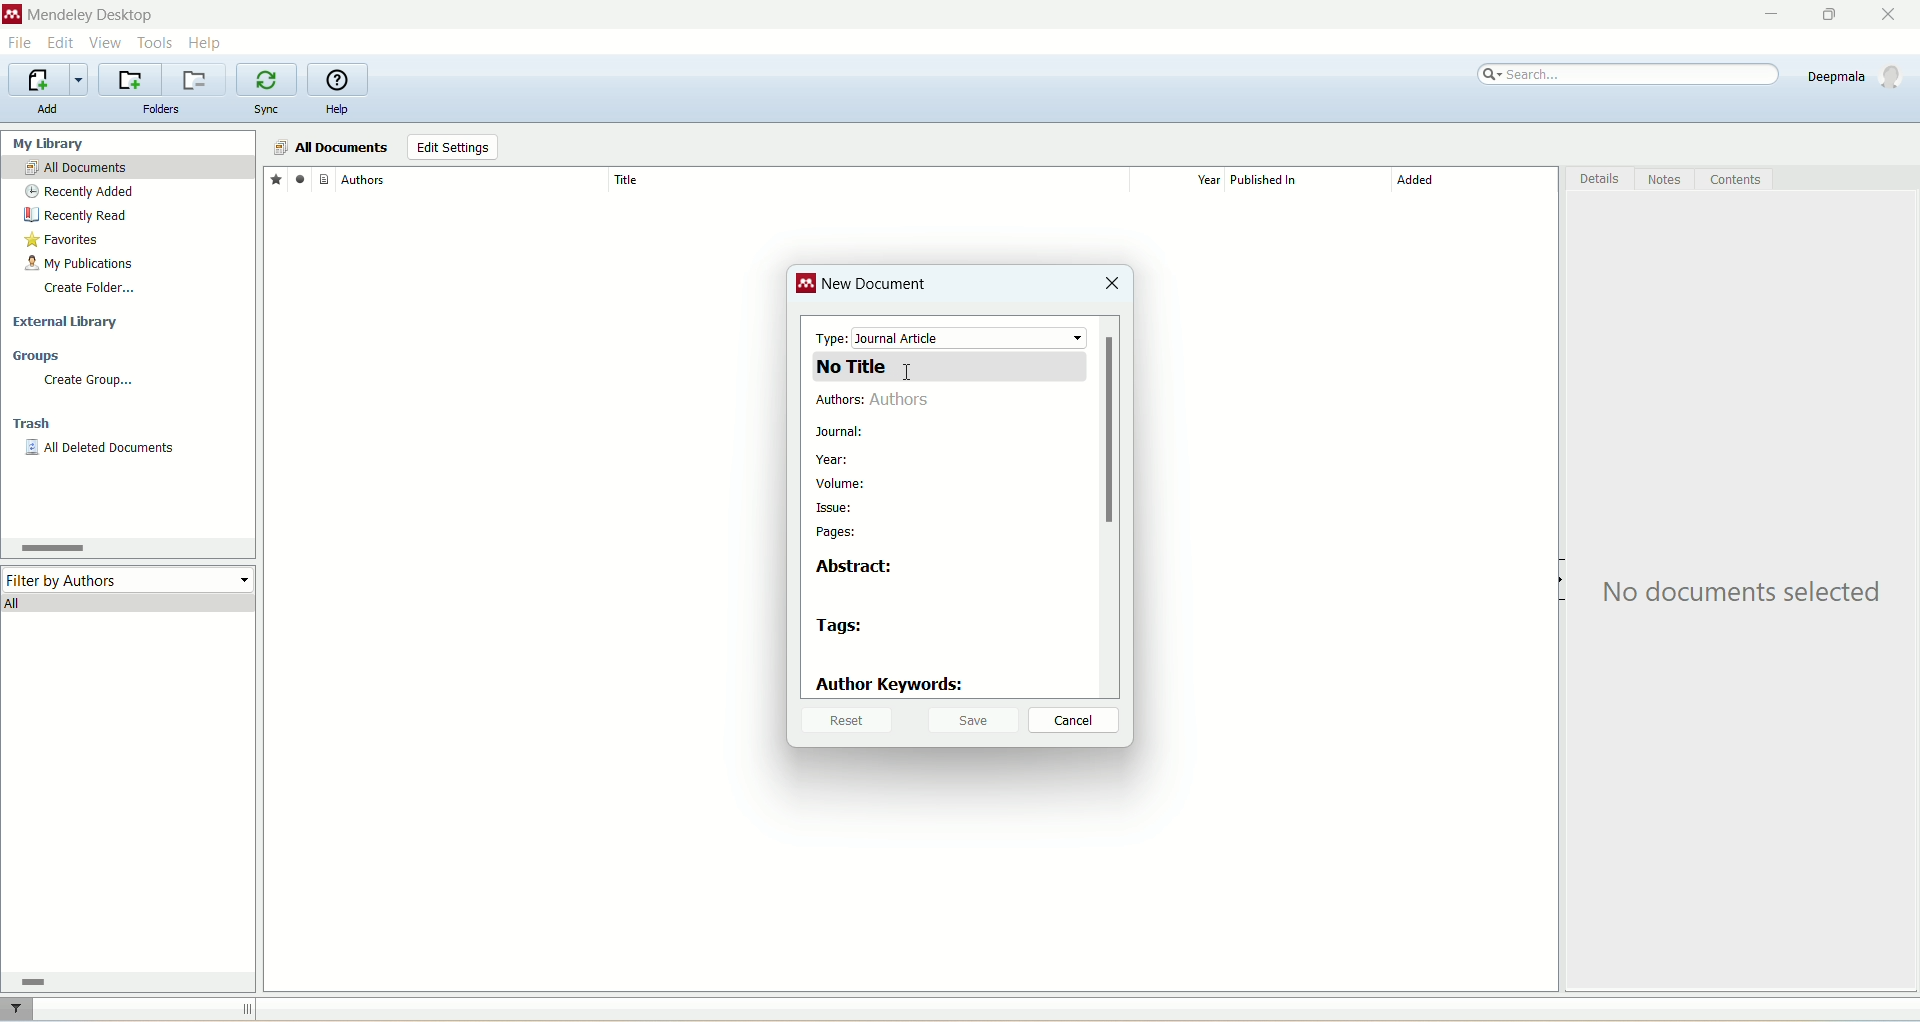  What do you see at coordinates (1111, 285) in the screenshot?
I see `close` at bounding box center [1111, 285].